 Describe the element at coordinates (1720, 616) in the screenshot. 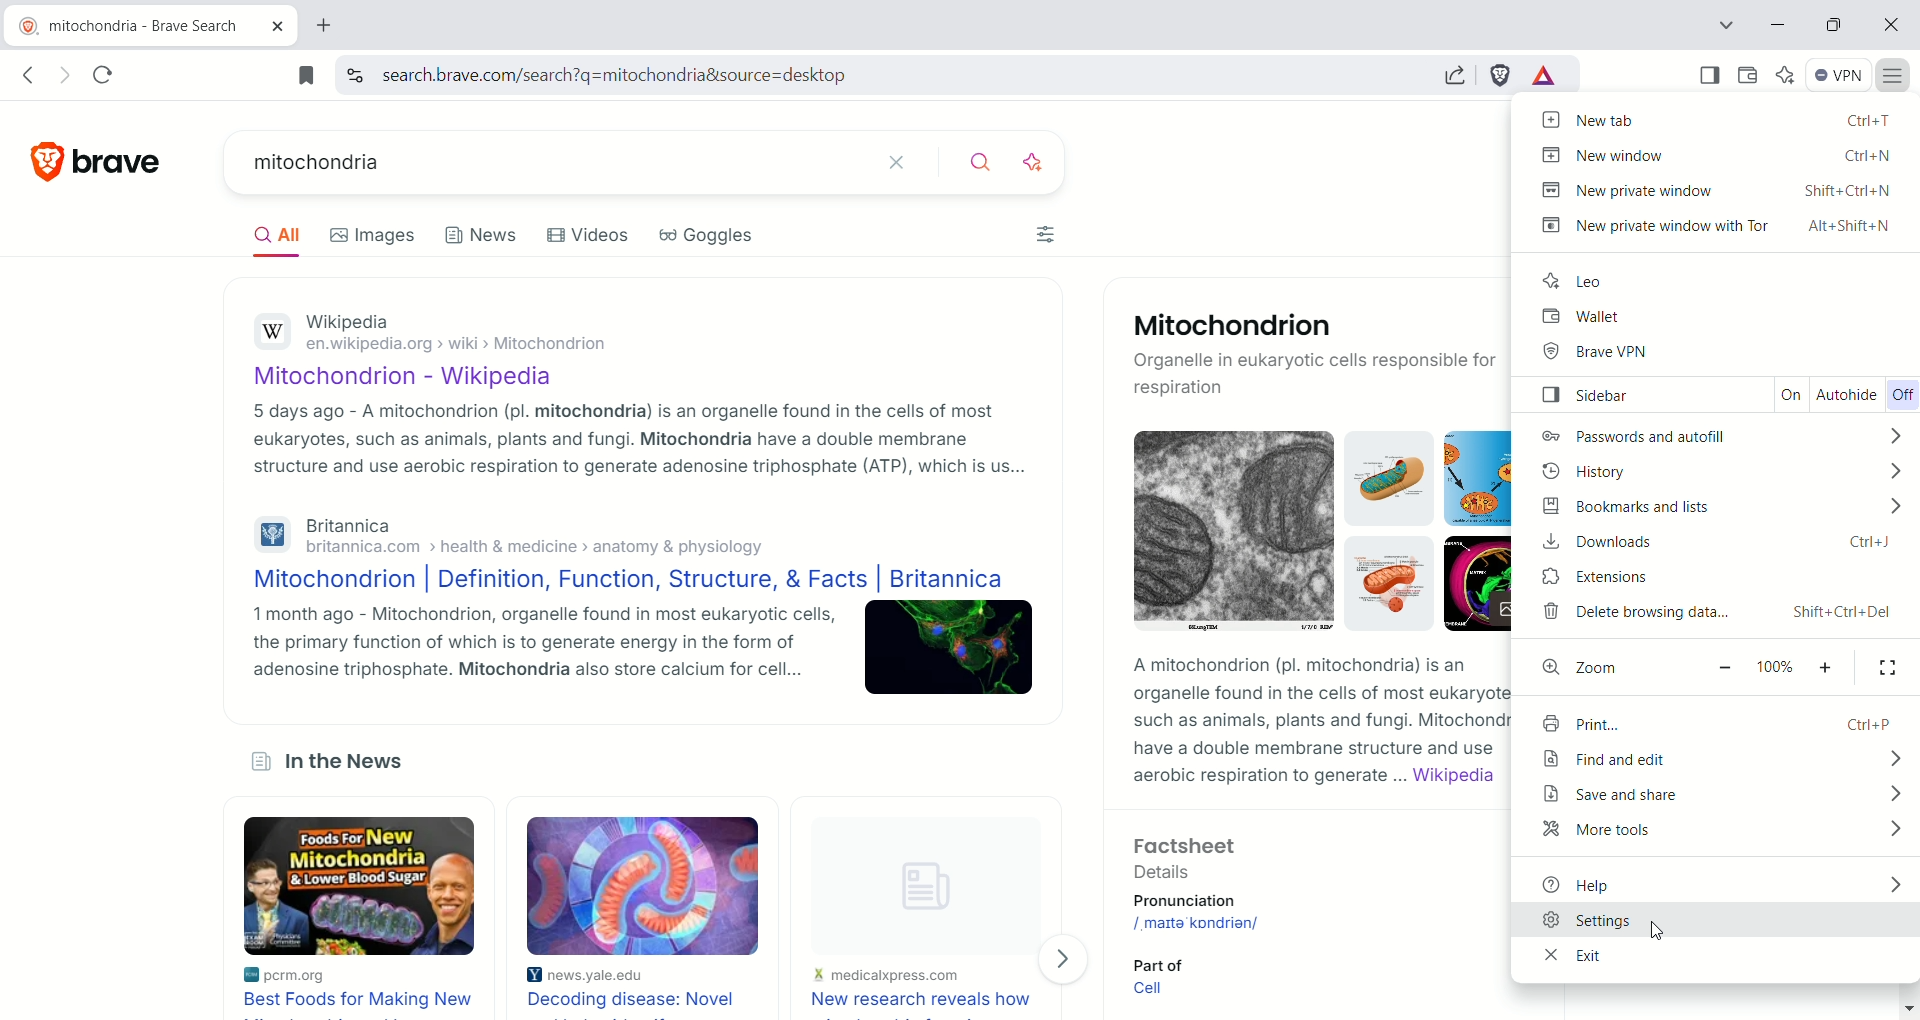

I see `delete browsing data` at that location.